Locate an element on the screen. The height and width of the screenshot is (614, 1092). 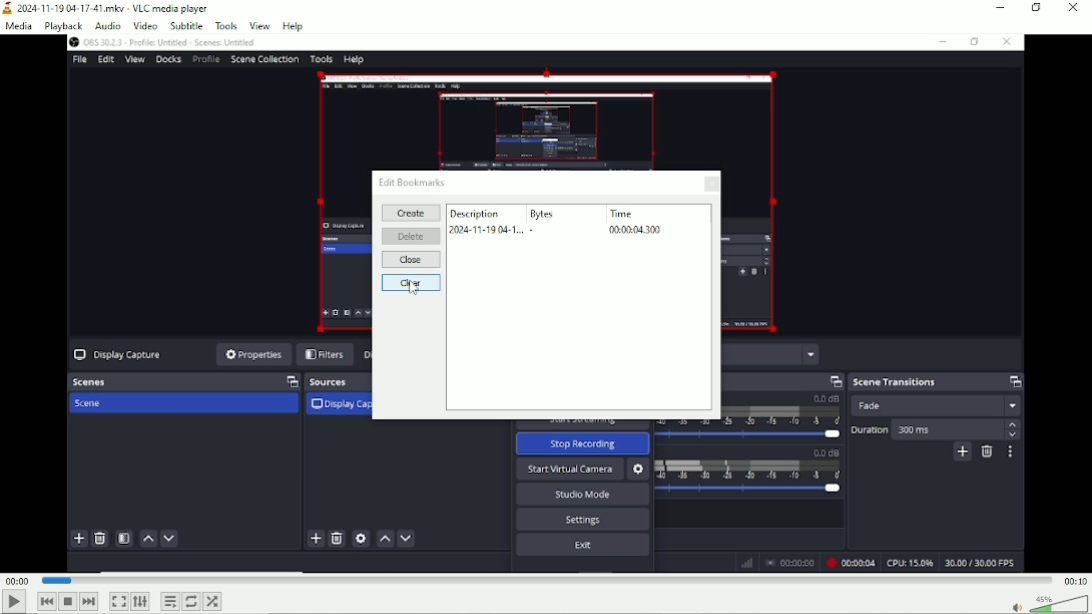
Minimize is located at coordinates (998, 7).